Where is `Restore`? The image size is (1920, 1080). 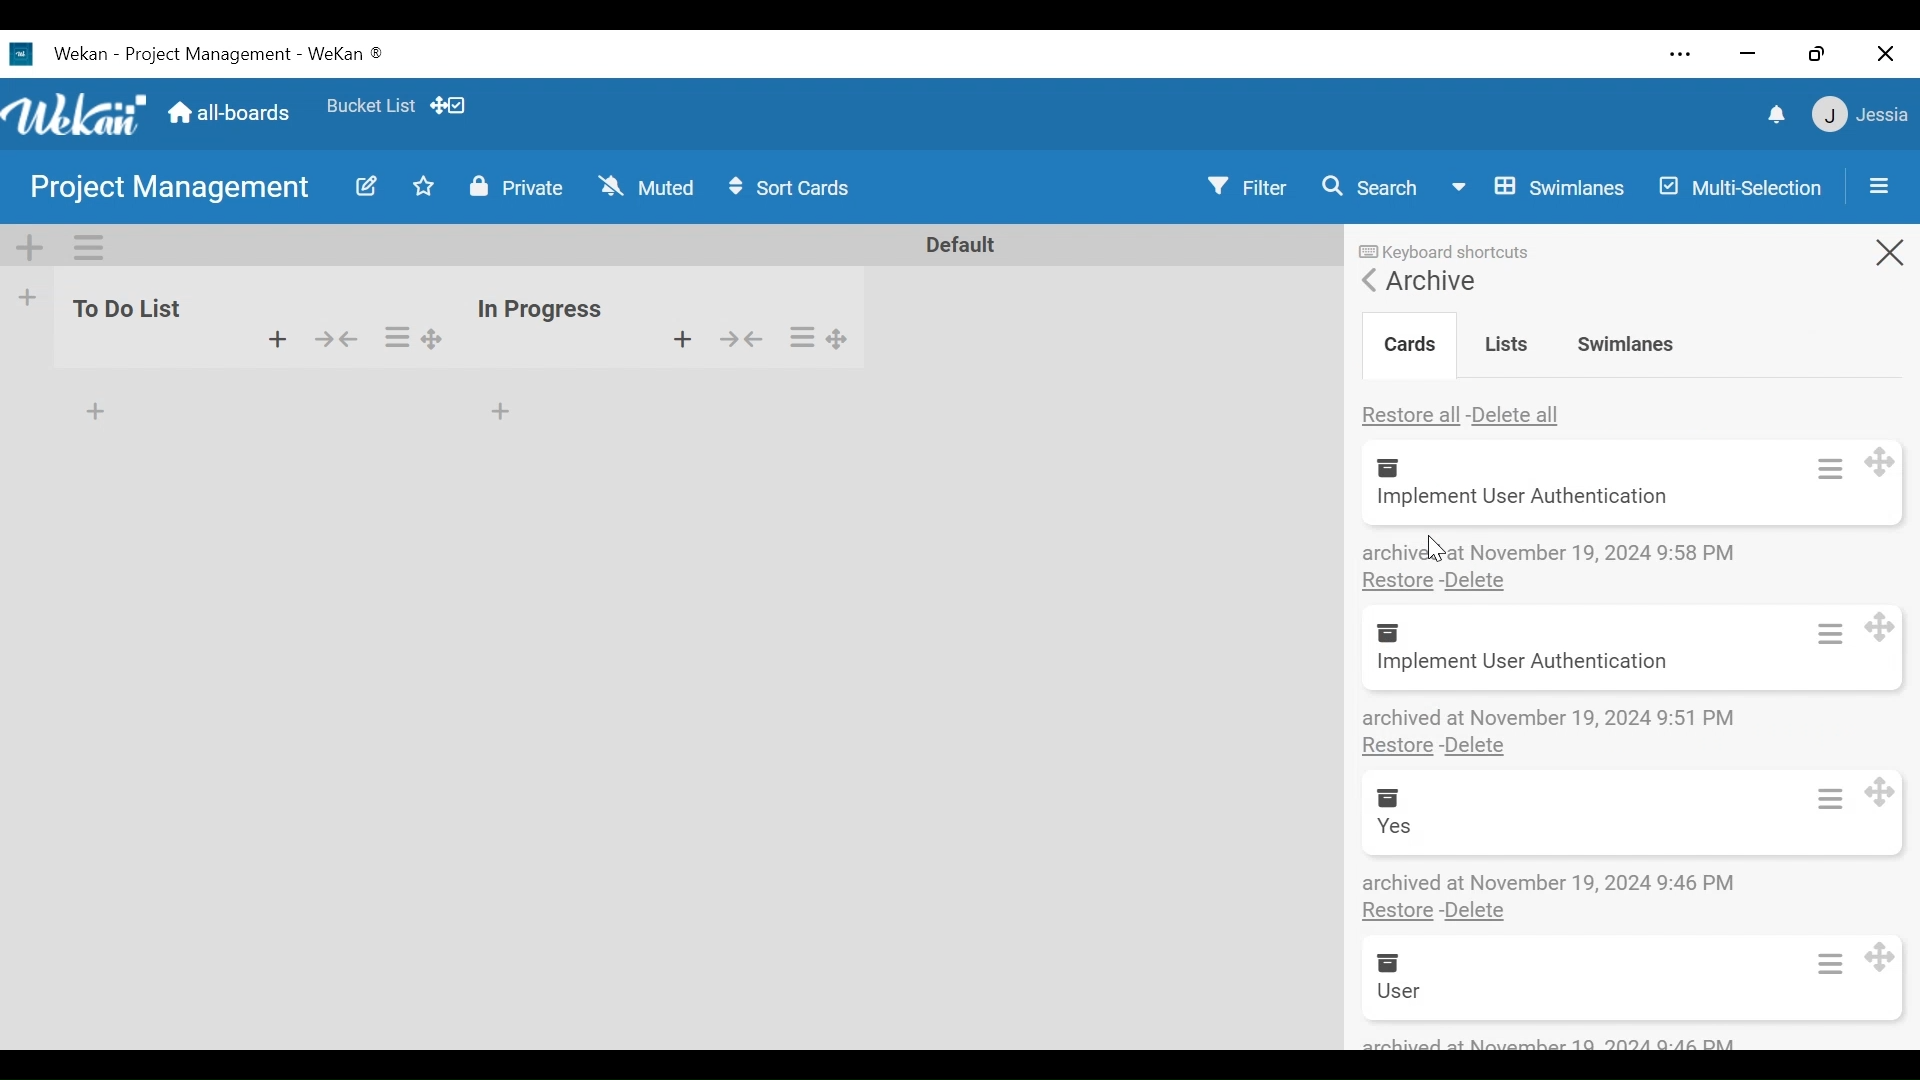 Restore is located at coordinates (1397, 580).